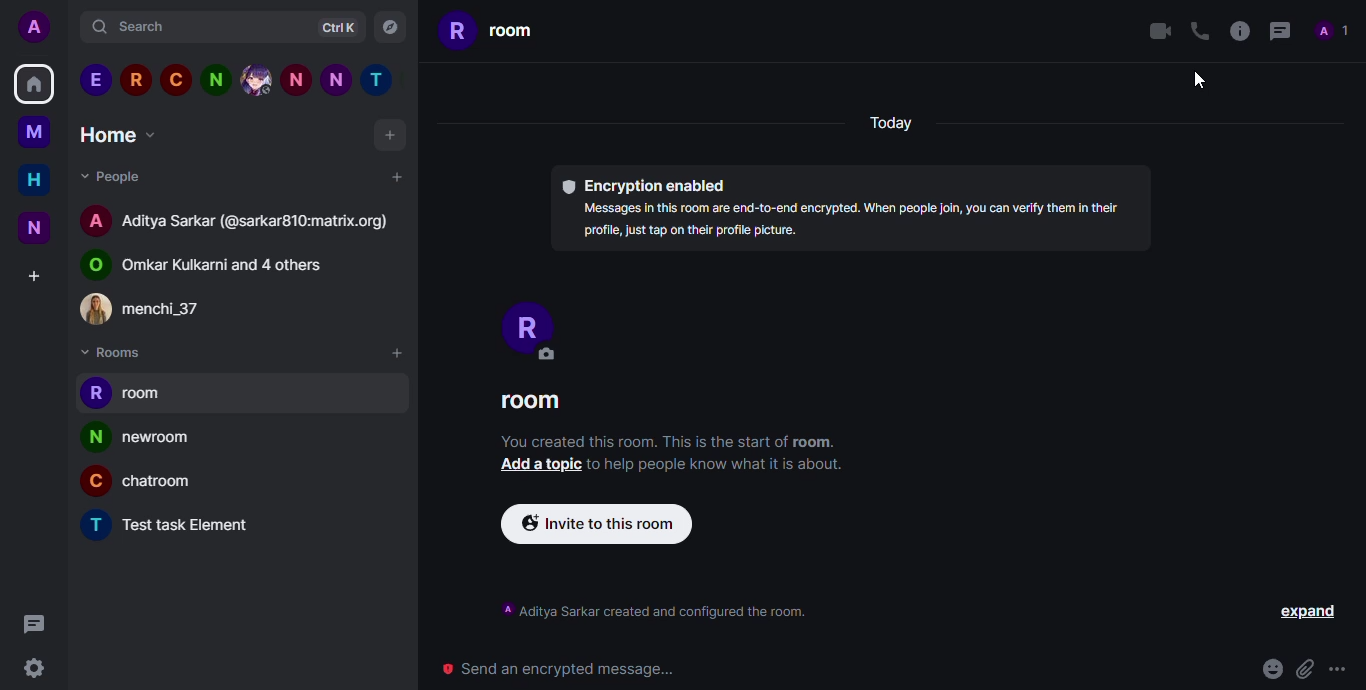 The image size is (1366, 690). I want to click on Contact shortcut, so click(295, 83).